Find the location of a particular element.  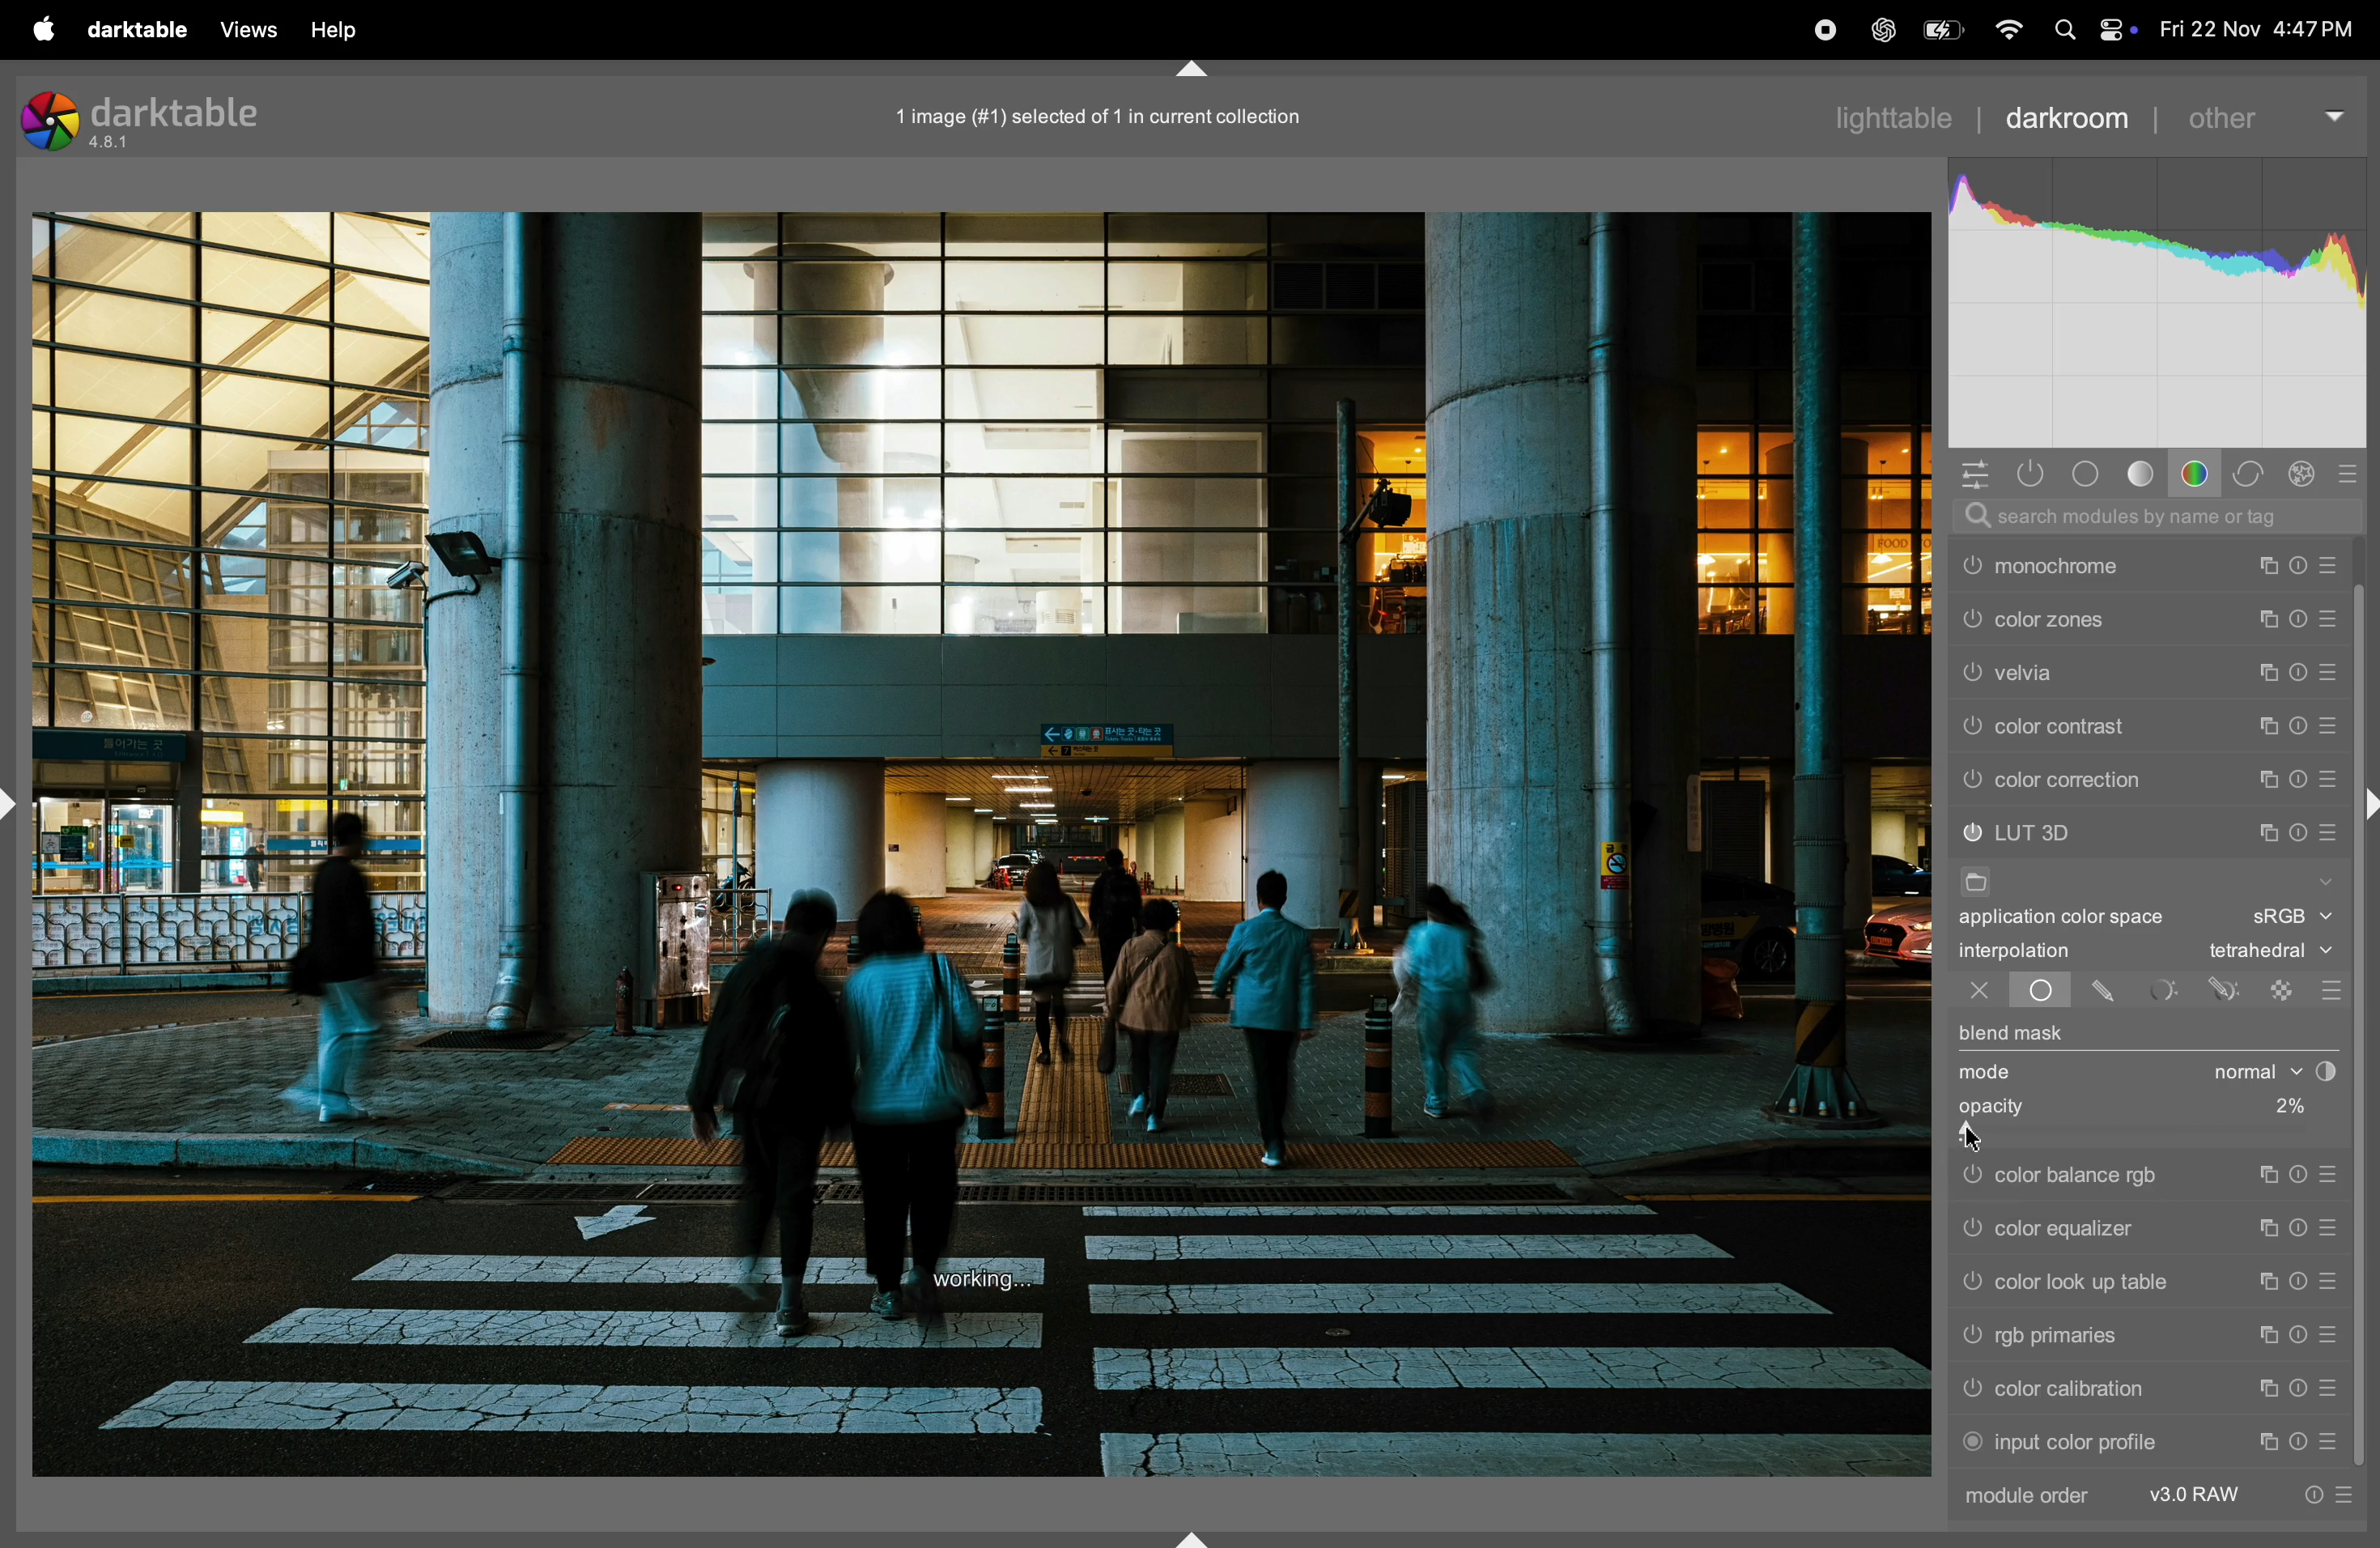

uniformly is located at coordinates (2041, 993).